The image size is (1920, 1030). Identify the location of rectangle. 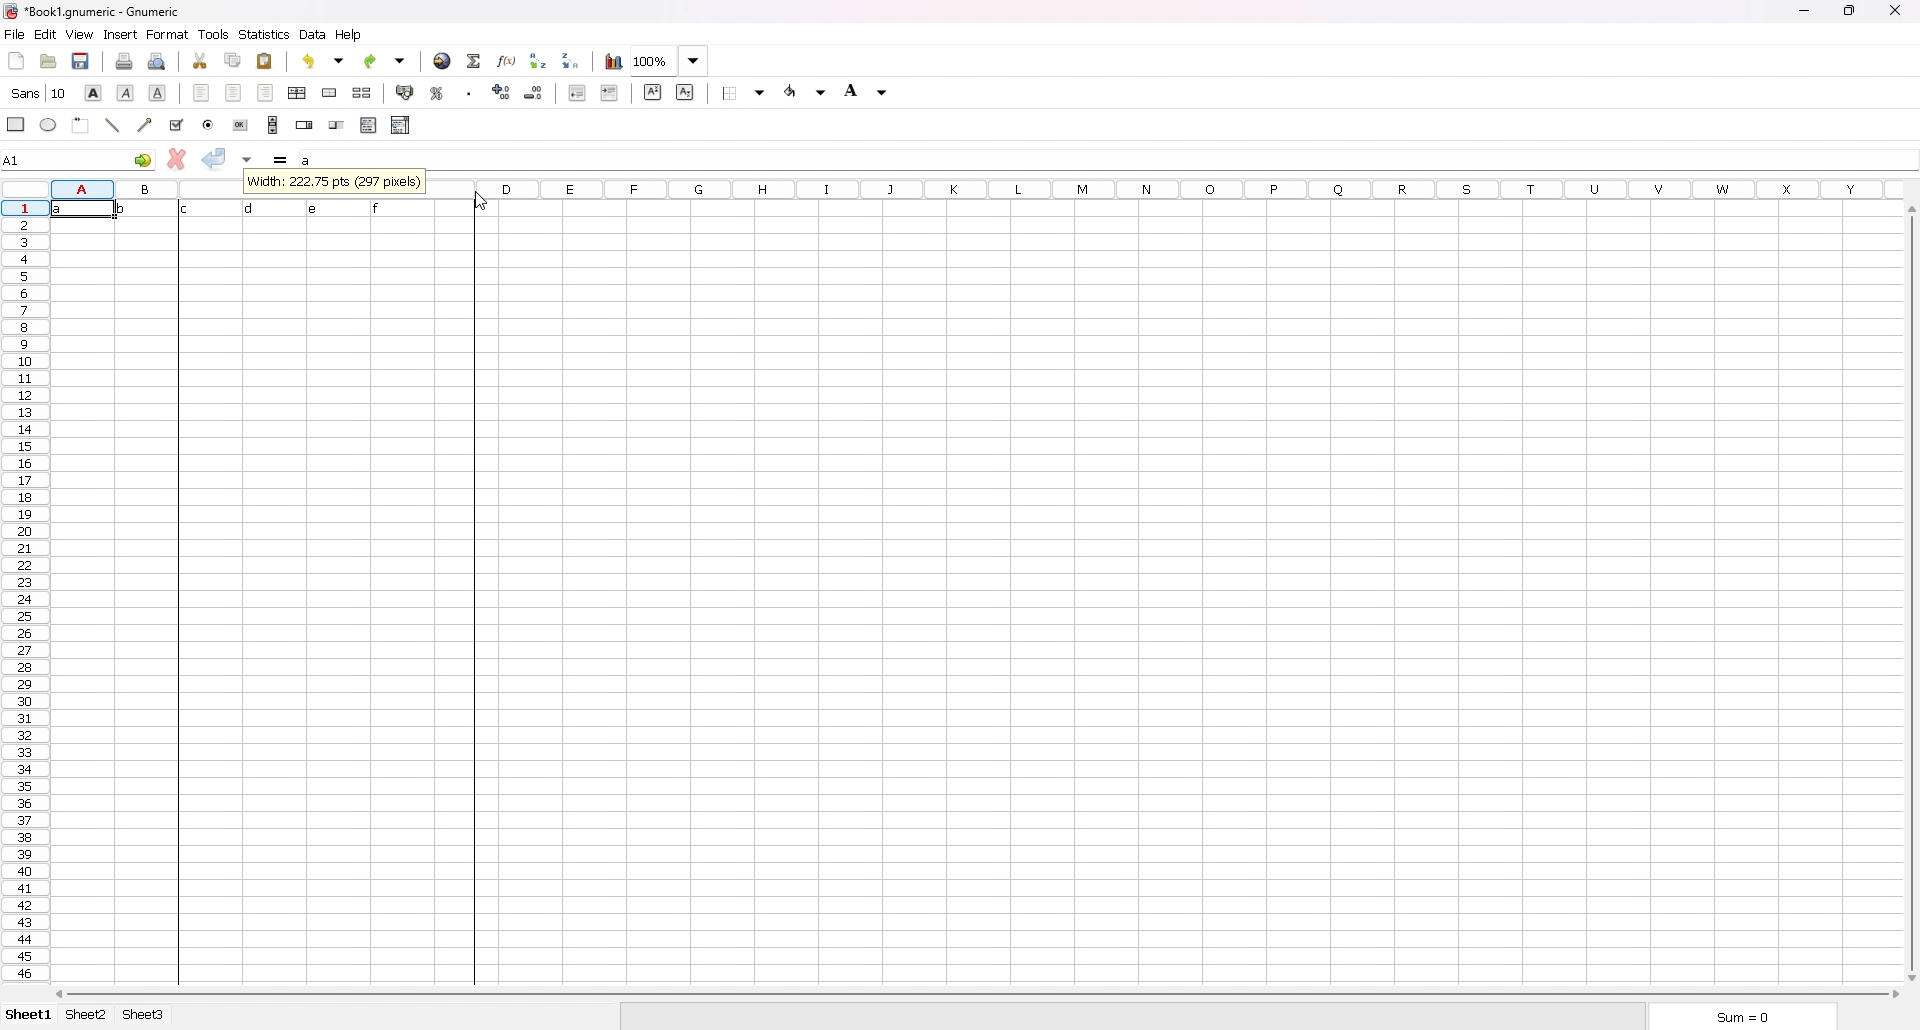
(16, 123).